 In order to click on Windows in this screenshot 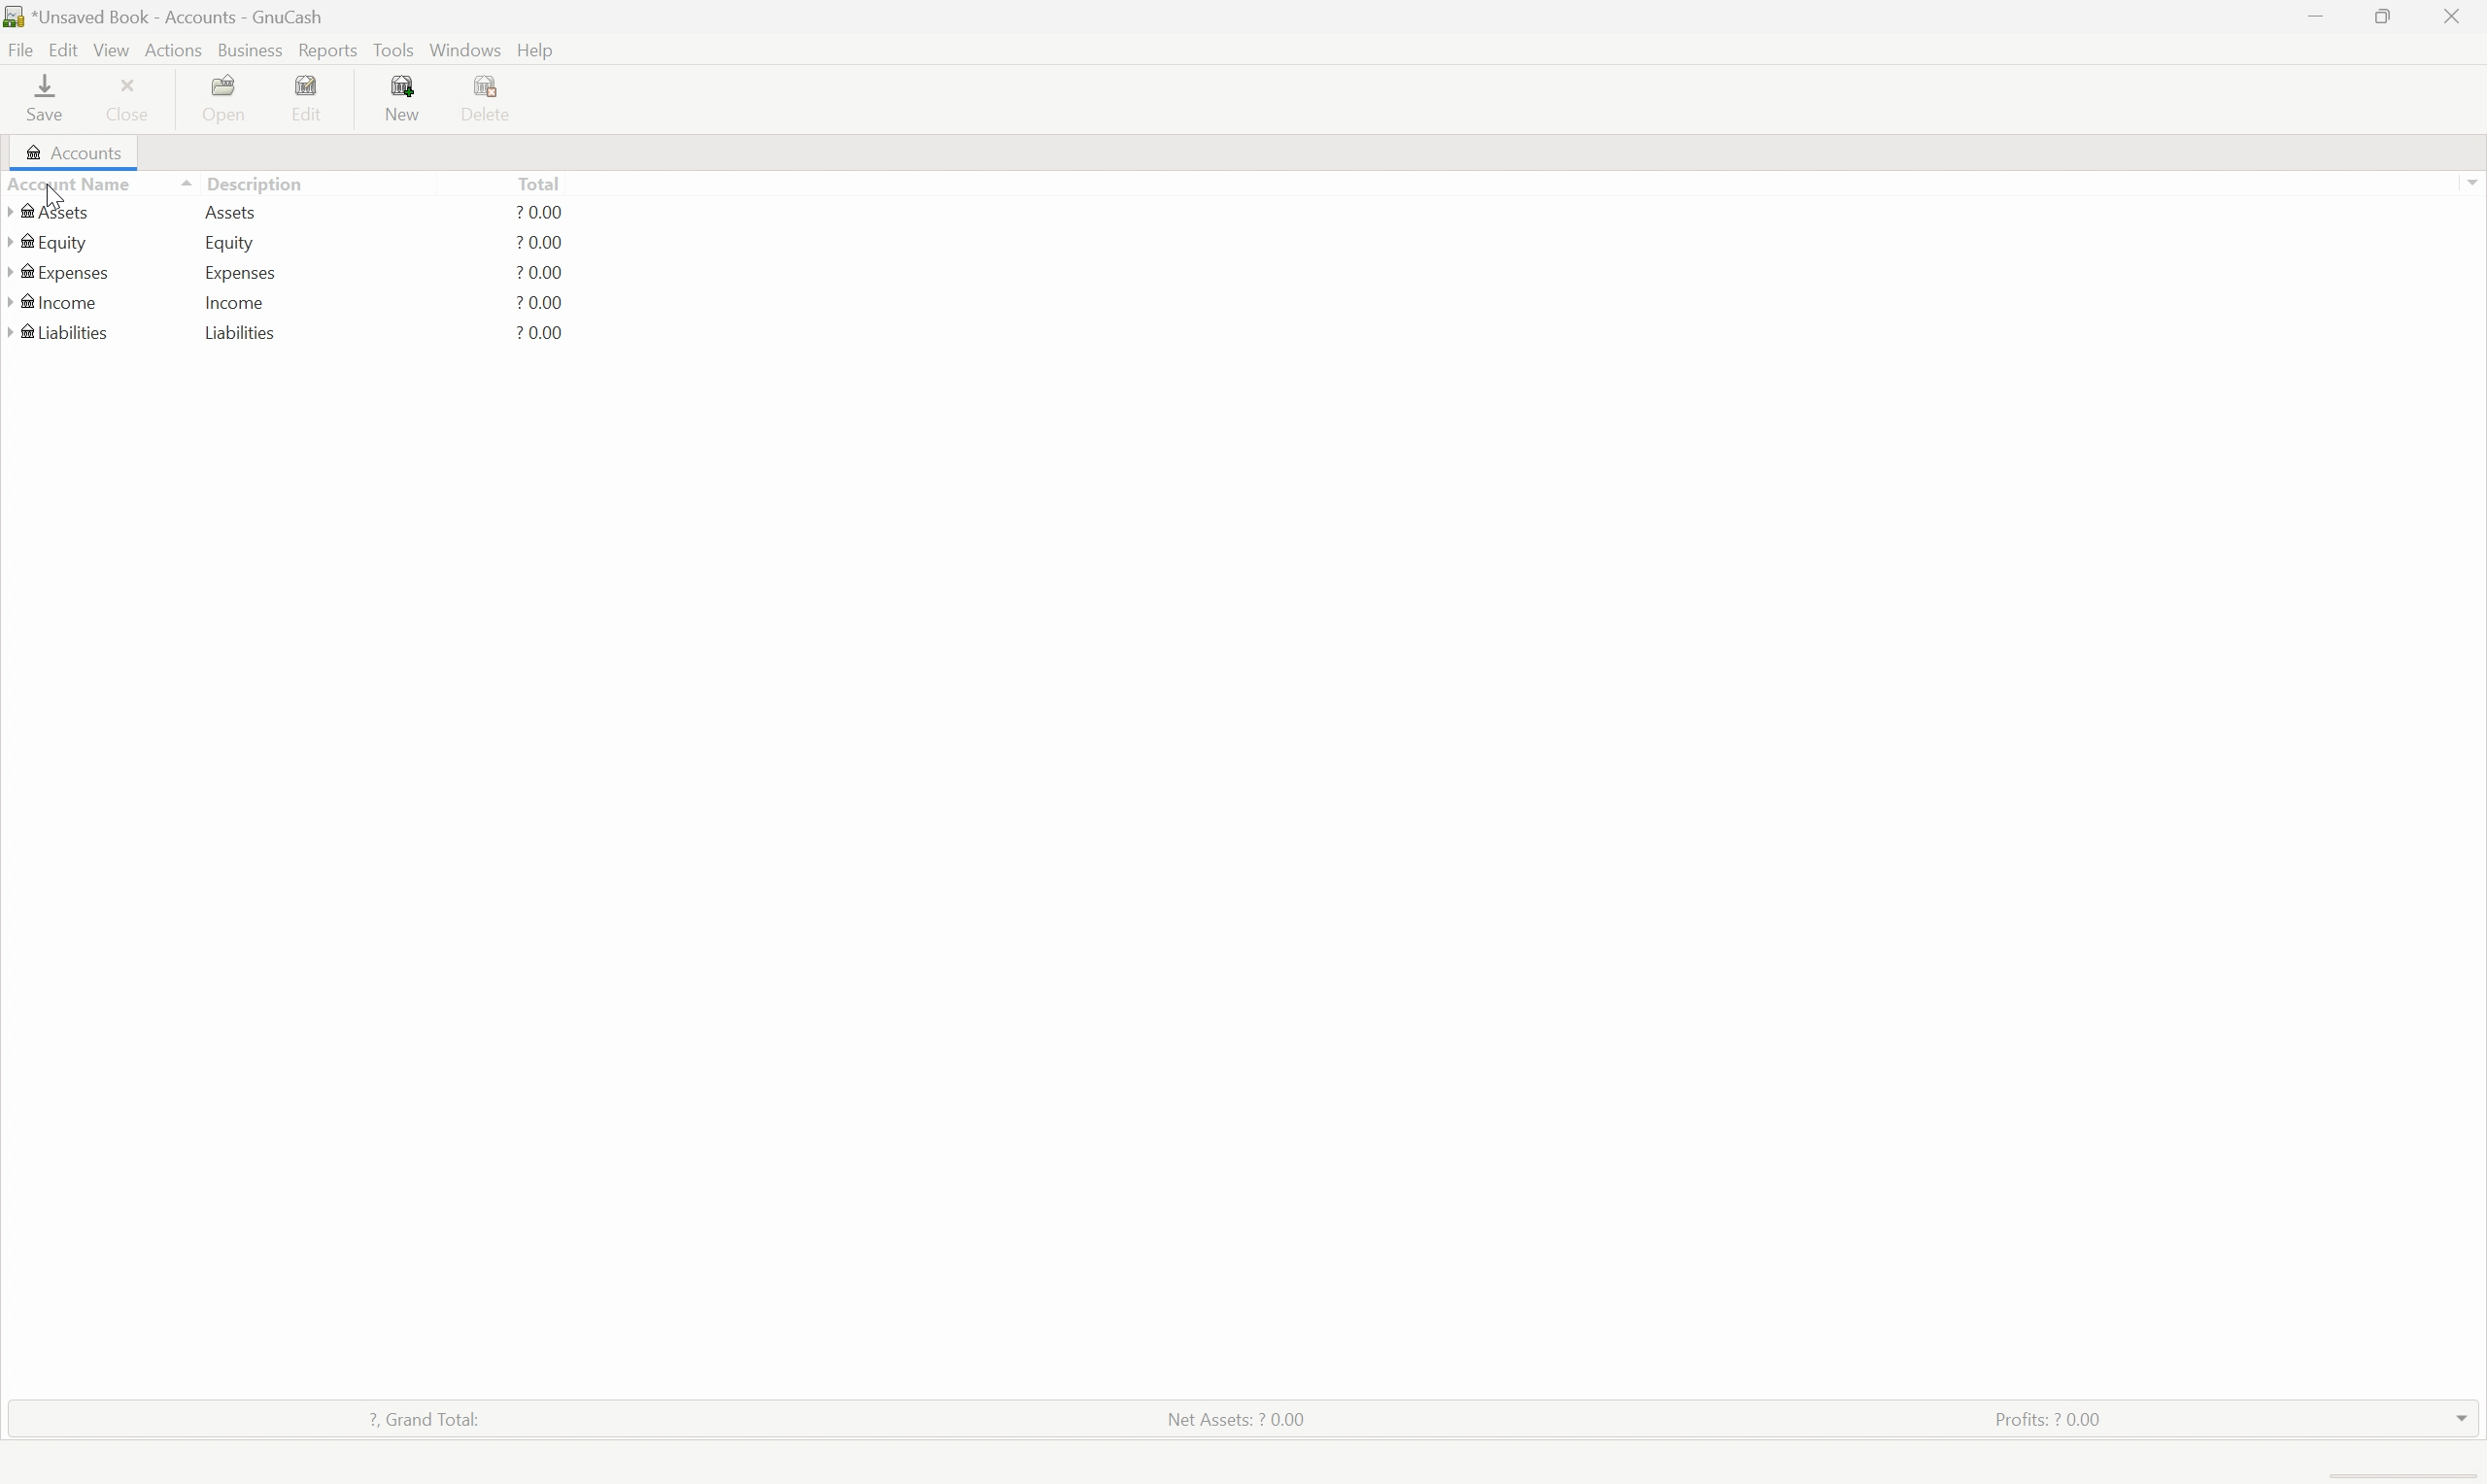, I will do `click(467, 49)`.